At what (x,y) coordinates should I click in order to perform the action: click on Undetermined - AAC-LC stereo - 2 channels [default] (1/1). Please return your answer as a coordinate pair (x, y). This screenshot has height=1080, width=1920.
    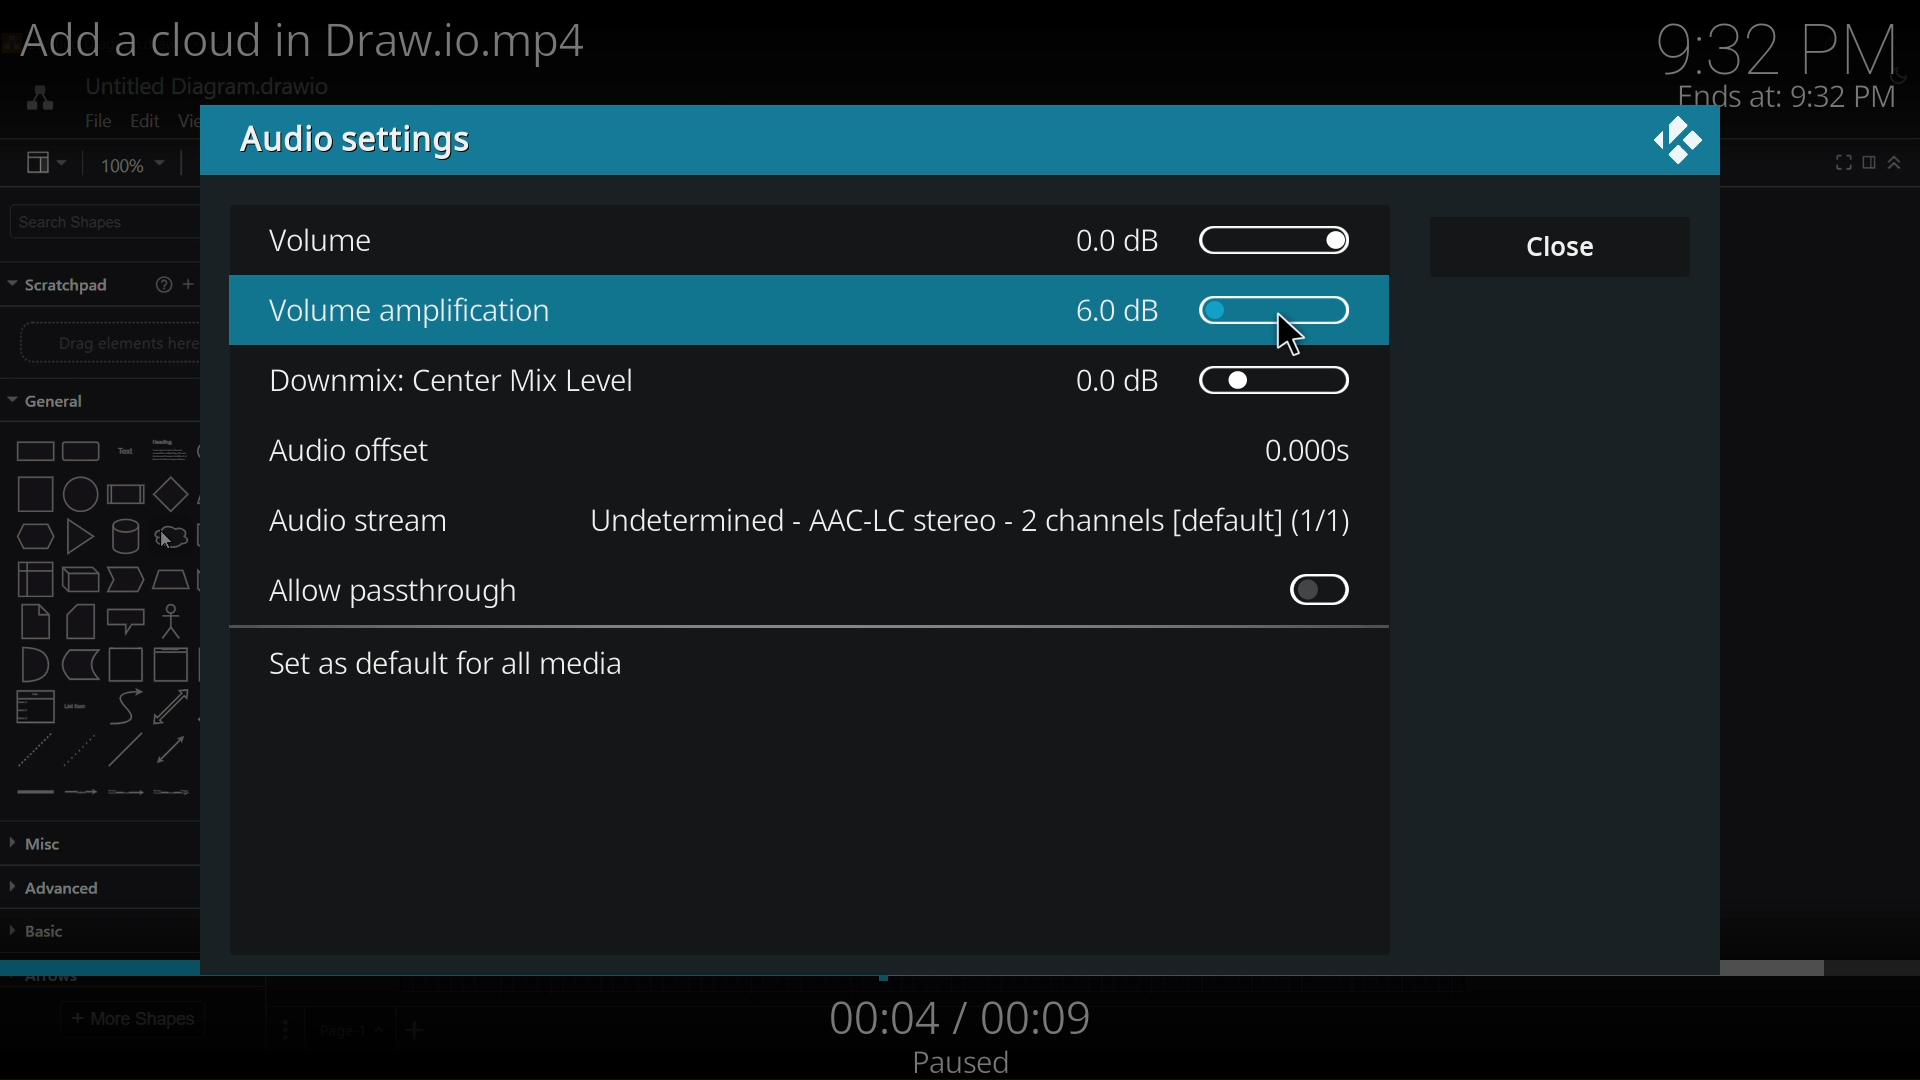
    Looking at the image, I should click on (962, 520).